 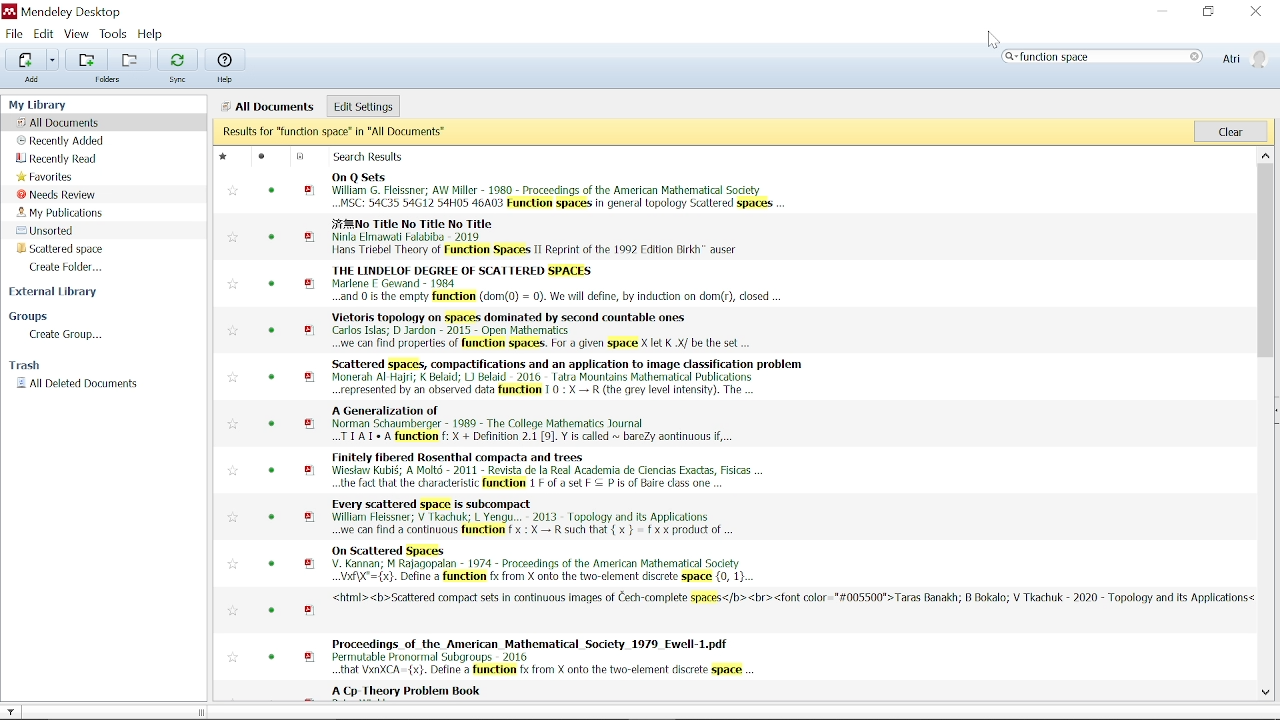 What do you see at coordinates (77, 267) in the screenshot?
I see `Create folder` at bounding box center [77, 267].